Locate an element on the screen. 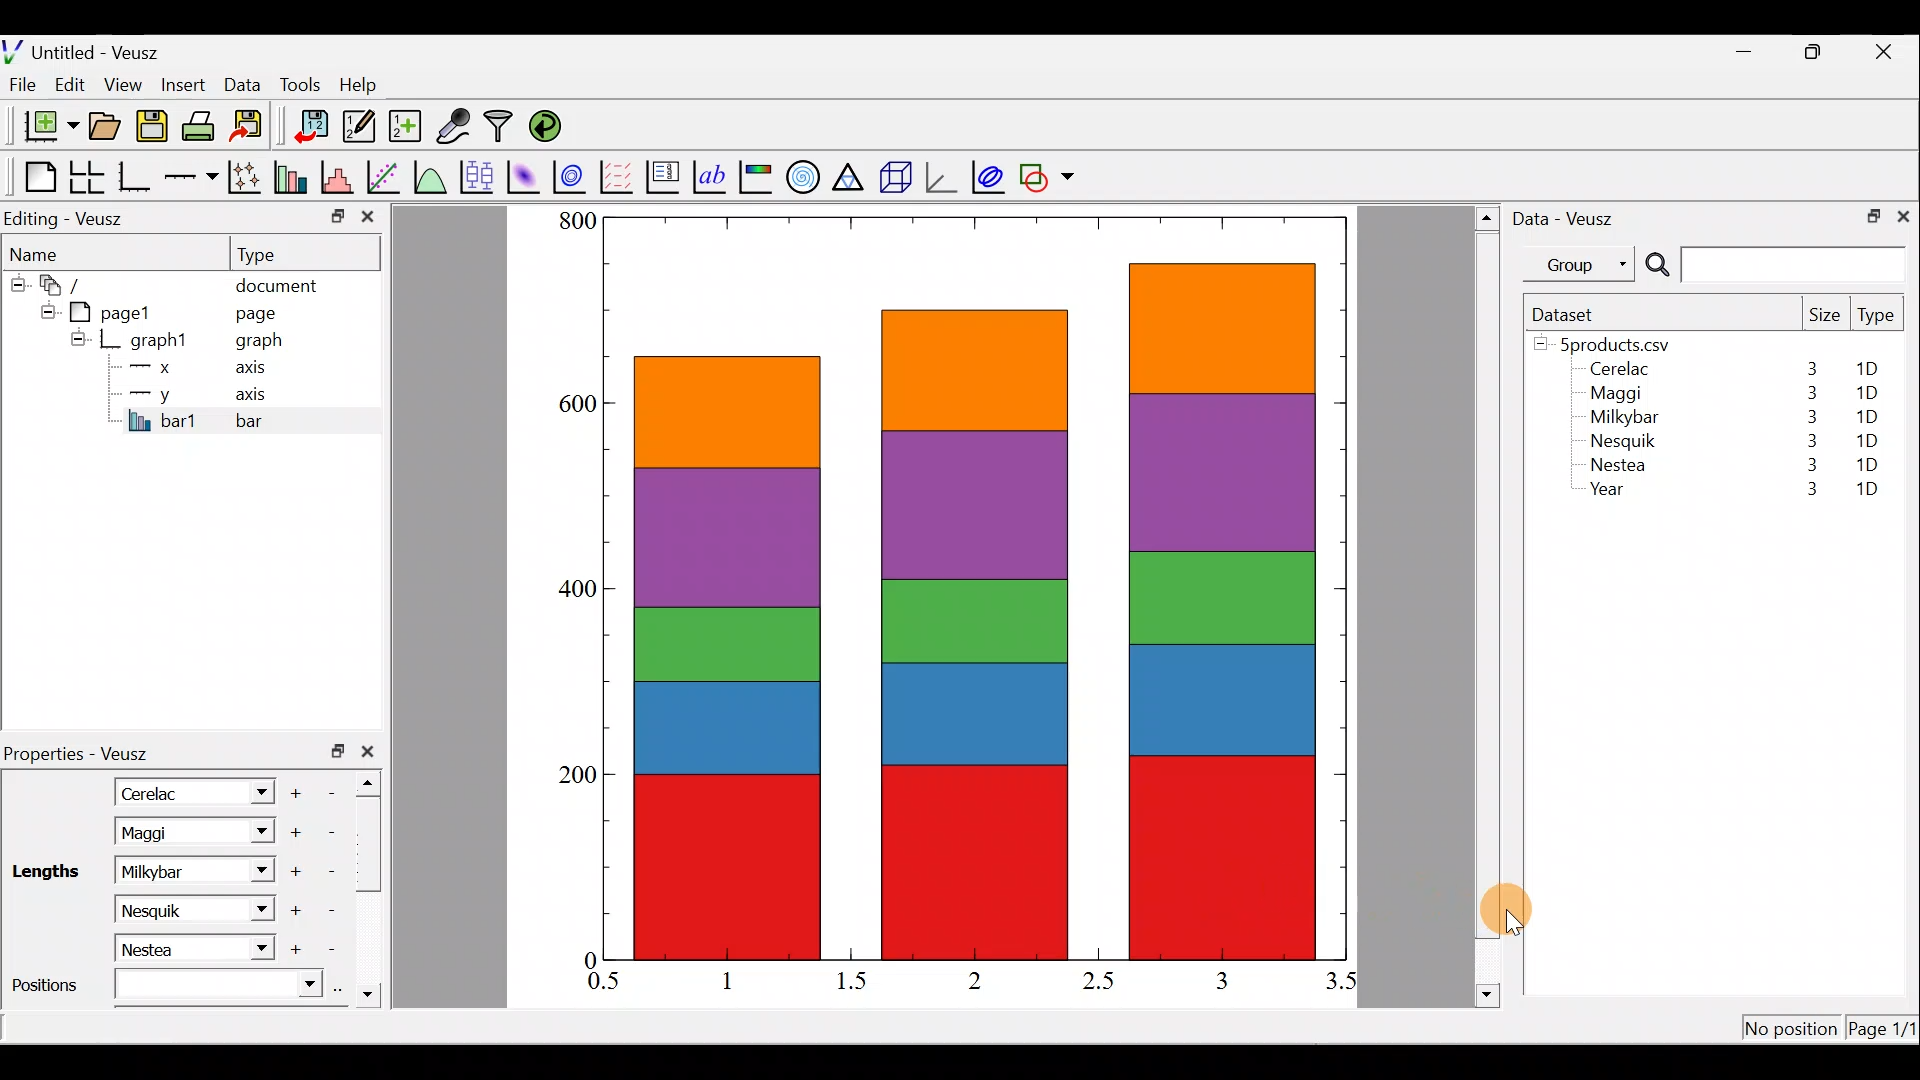  Milkybar is located at coordinates (1619, 419).